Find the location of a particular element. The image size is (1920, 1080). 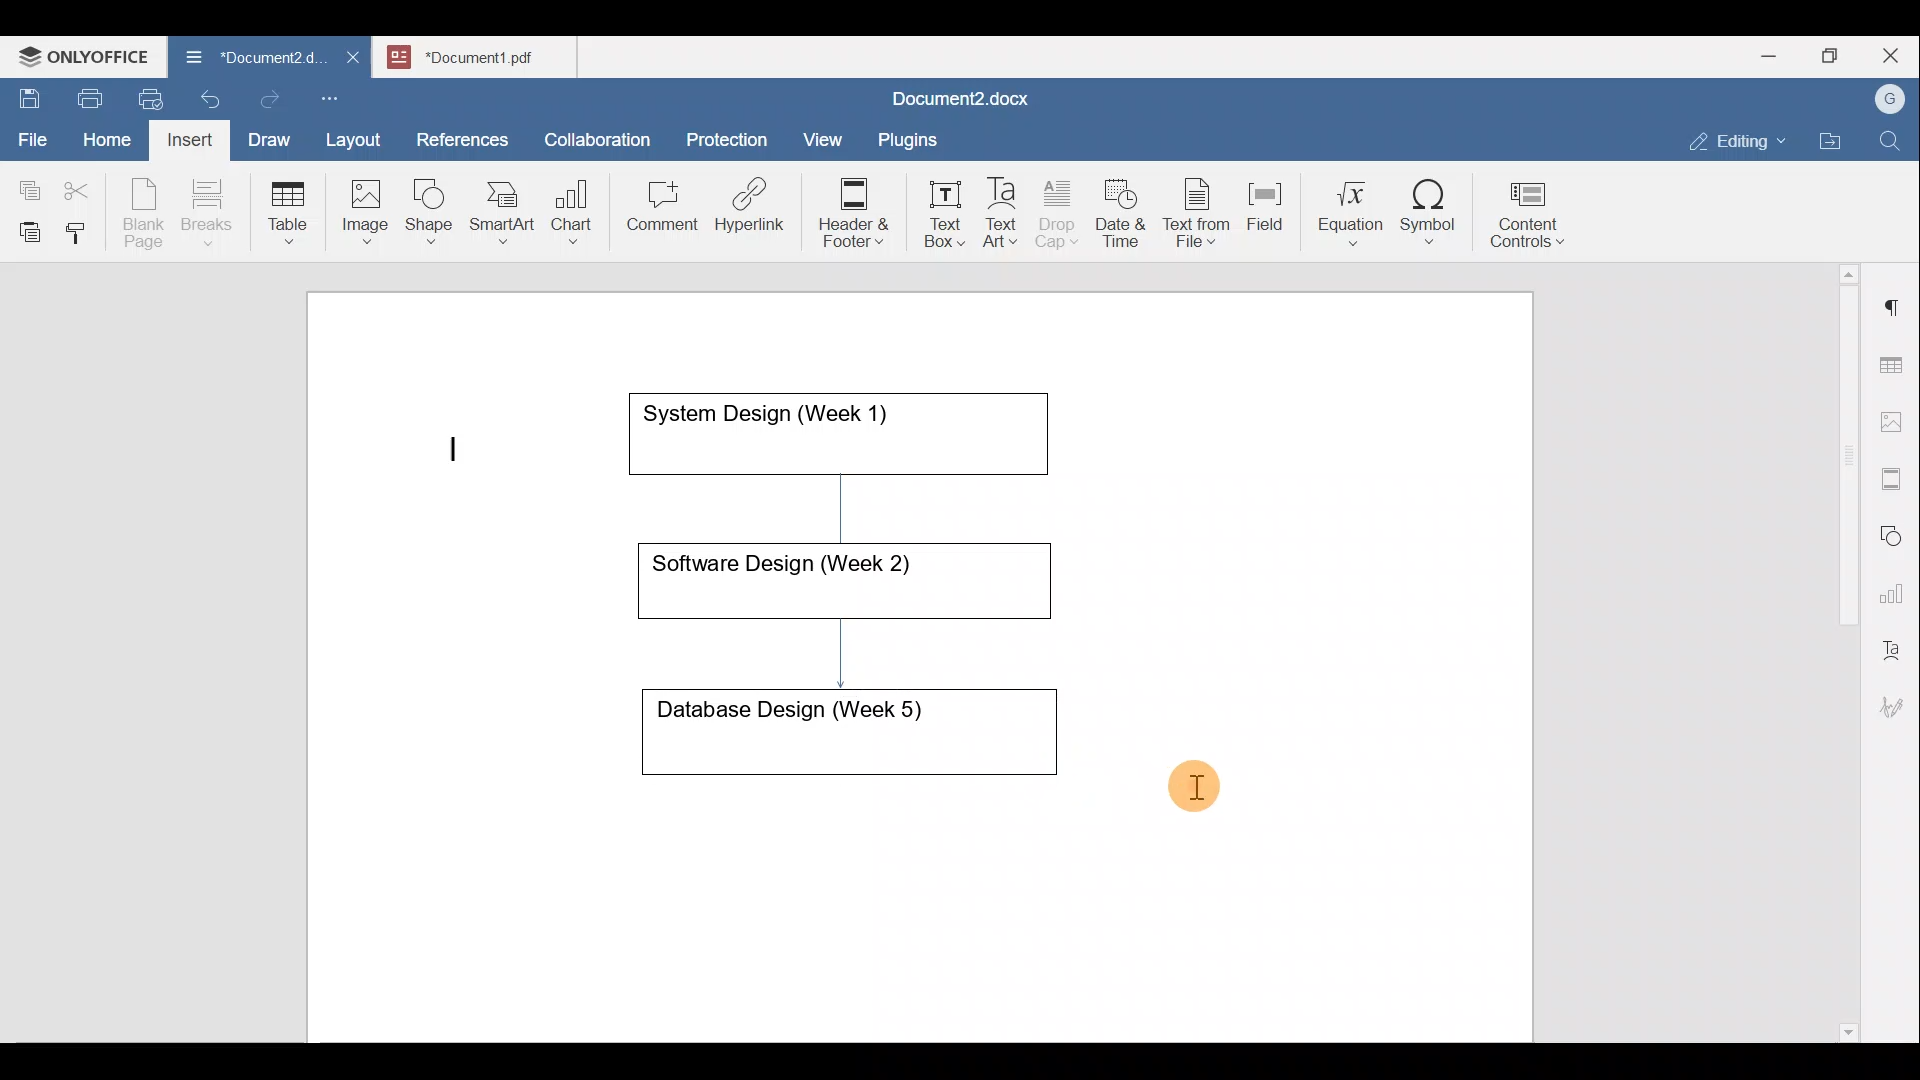

Undo is located at coordinates (206, 96).